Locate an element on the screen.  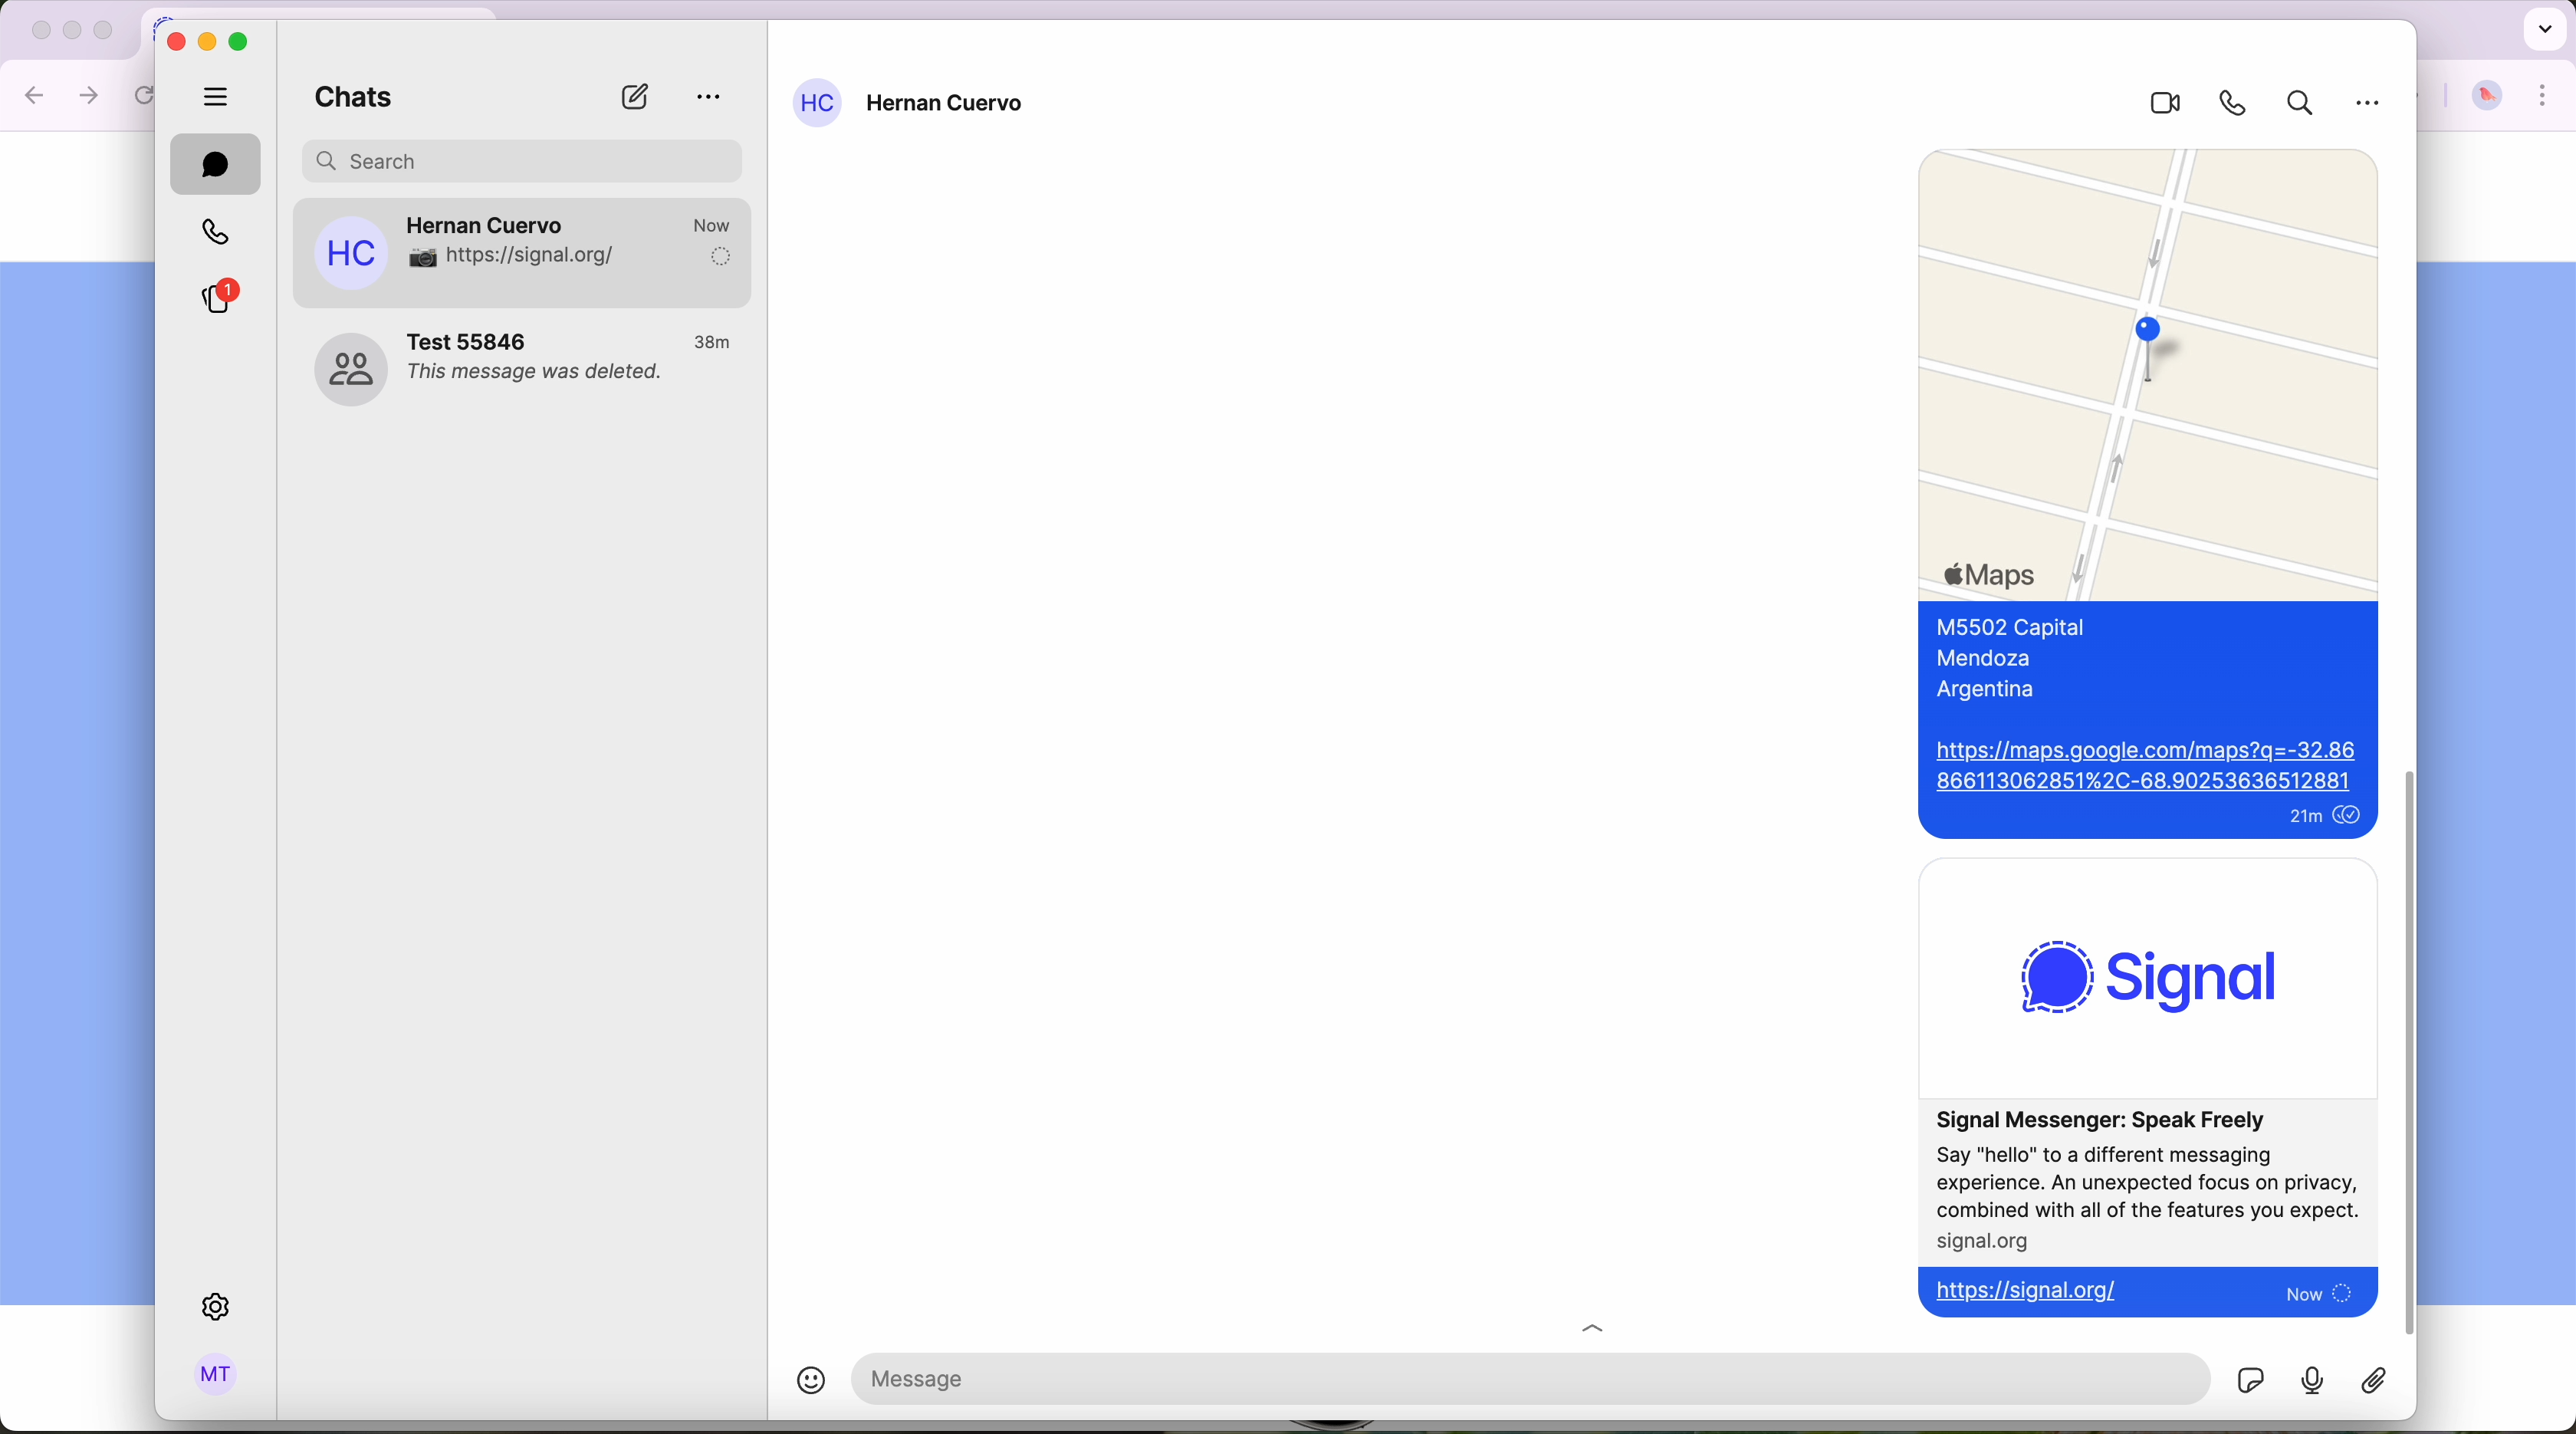
38m is located at coordinates (715, 343).